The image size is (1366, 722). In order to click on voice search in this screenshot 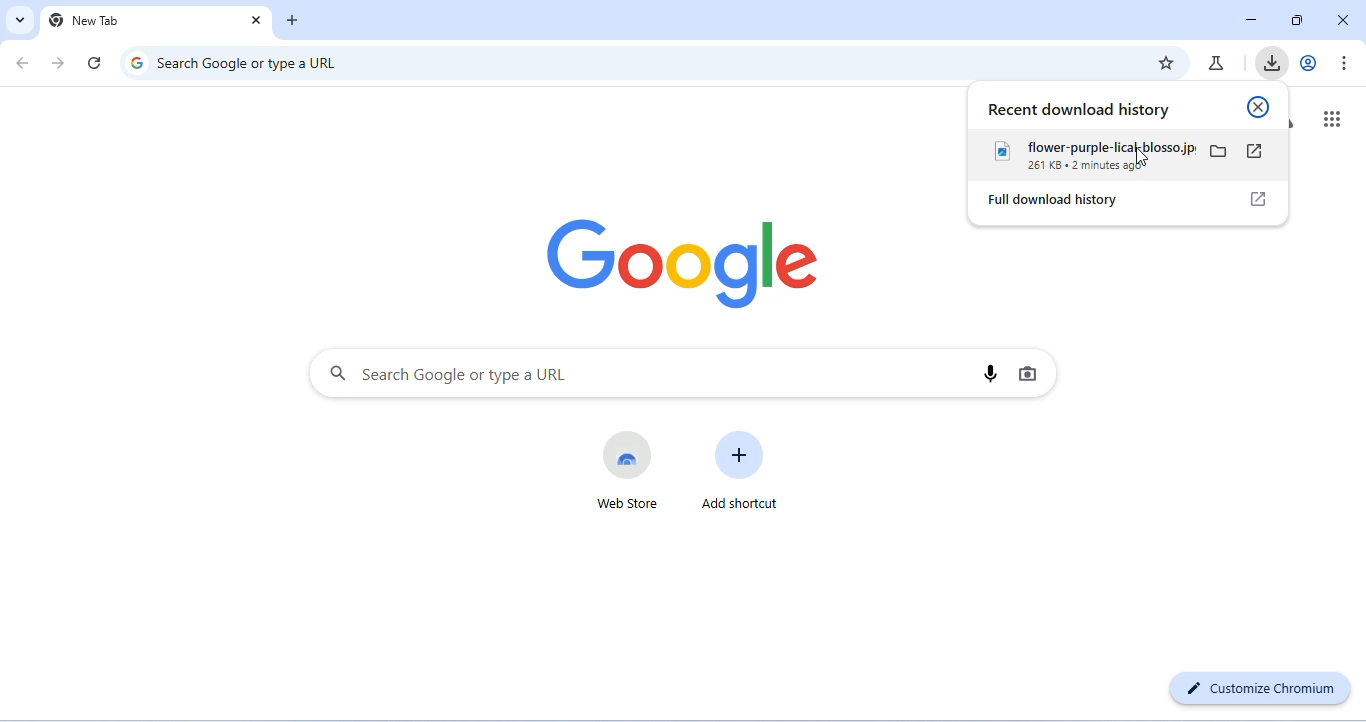, I will do `click(988, 374)`.